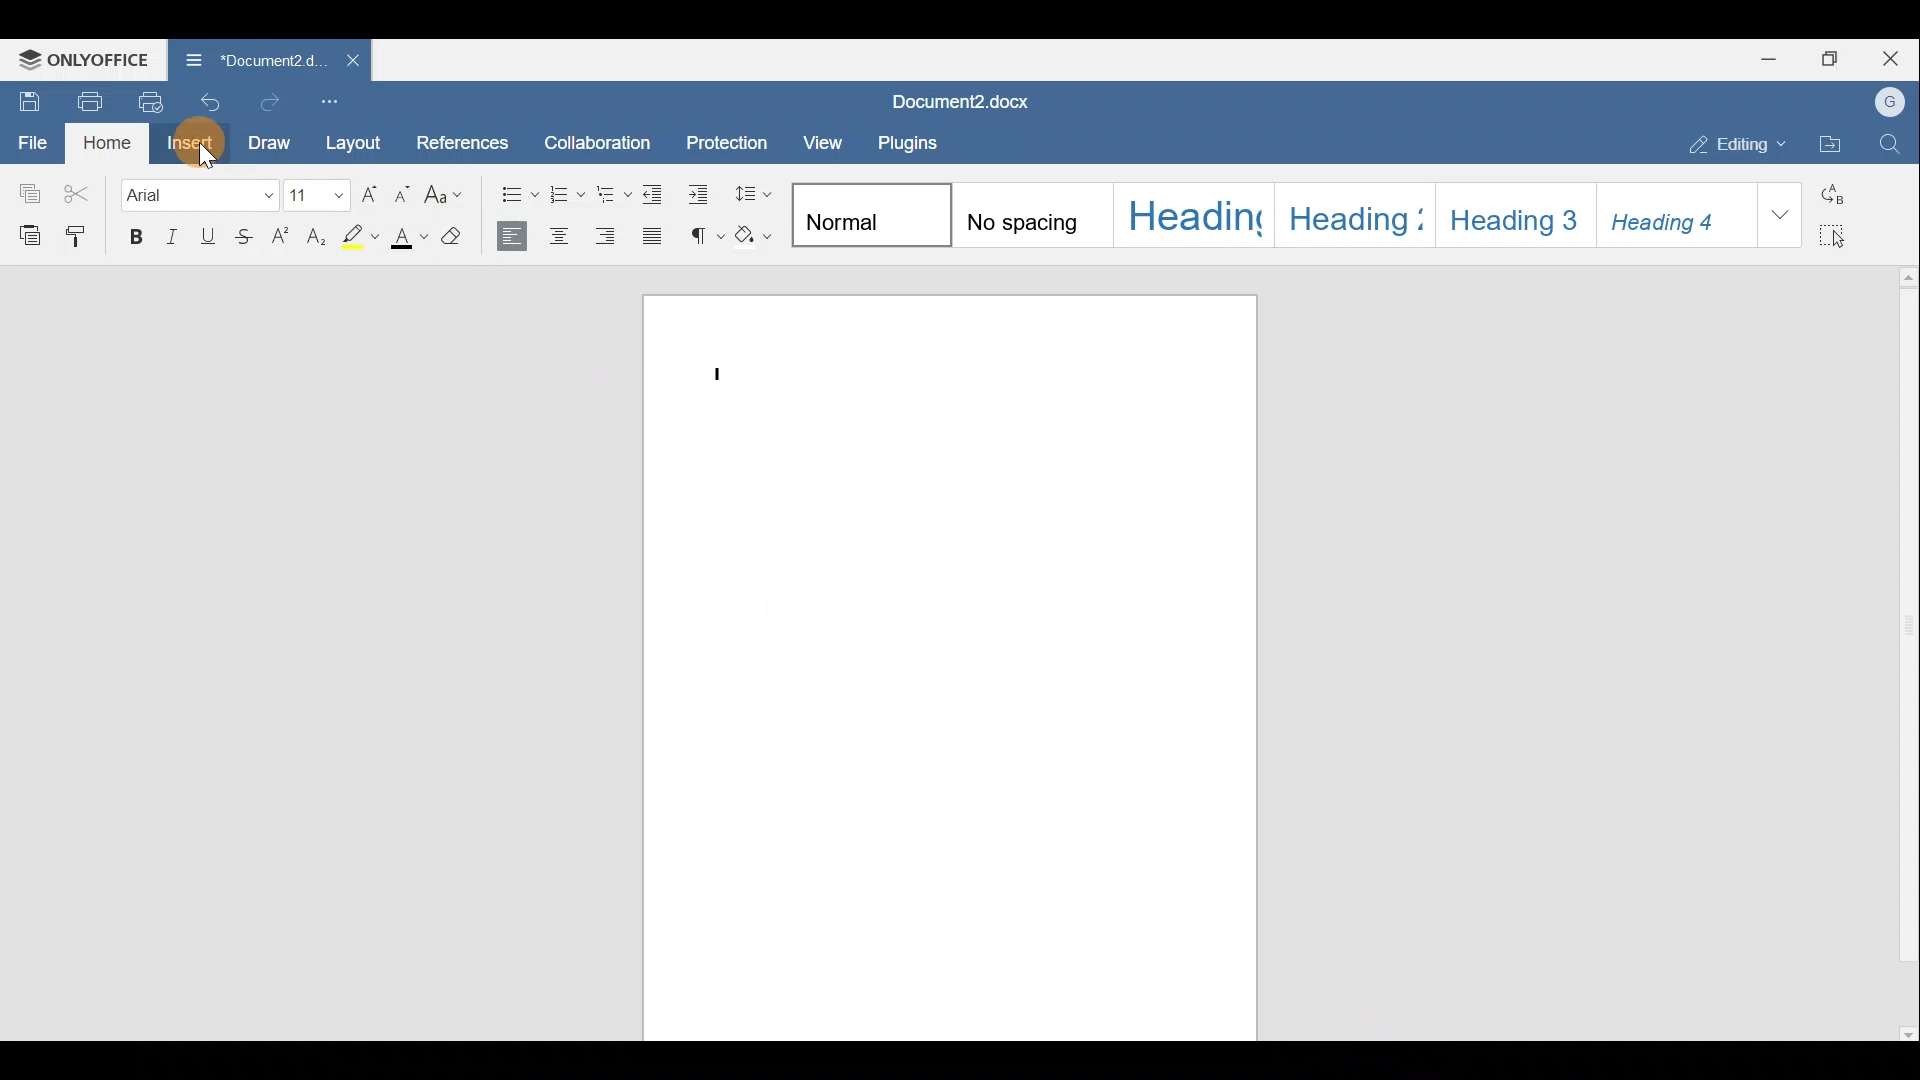  Describe the element at coordinates (517, 191) in the screenshot. I see `Bullets` at that location.